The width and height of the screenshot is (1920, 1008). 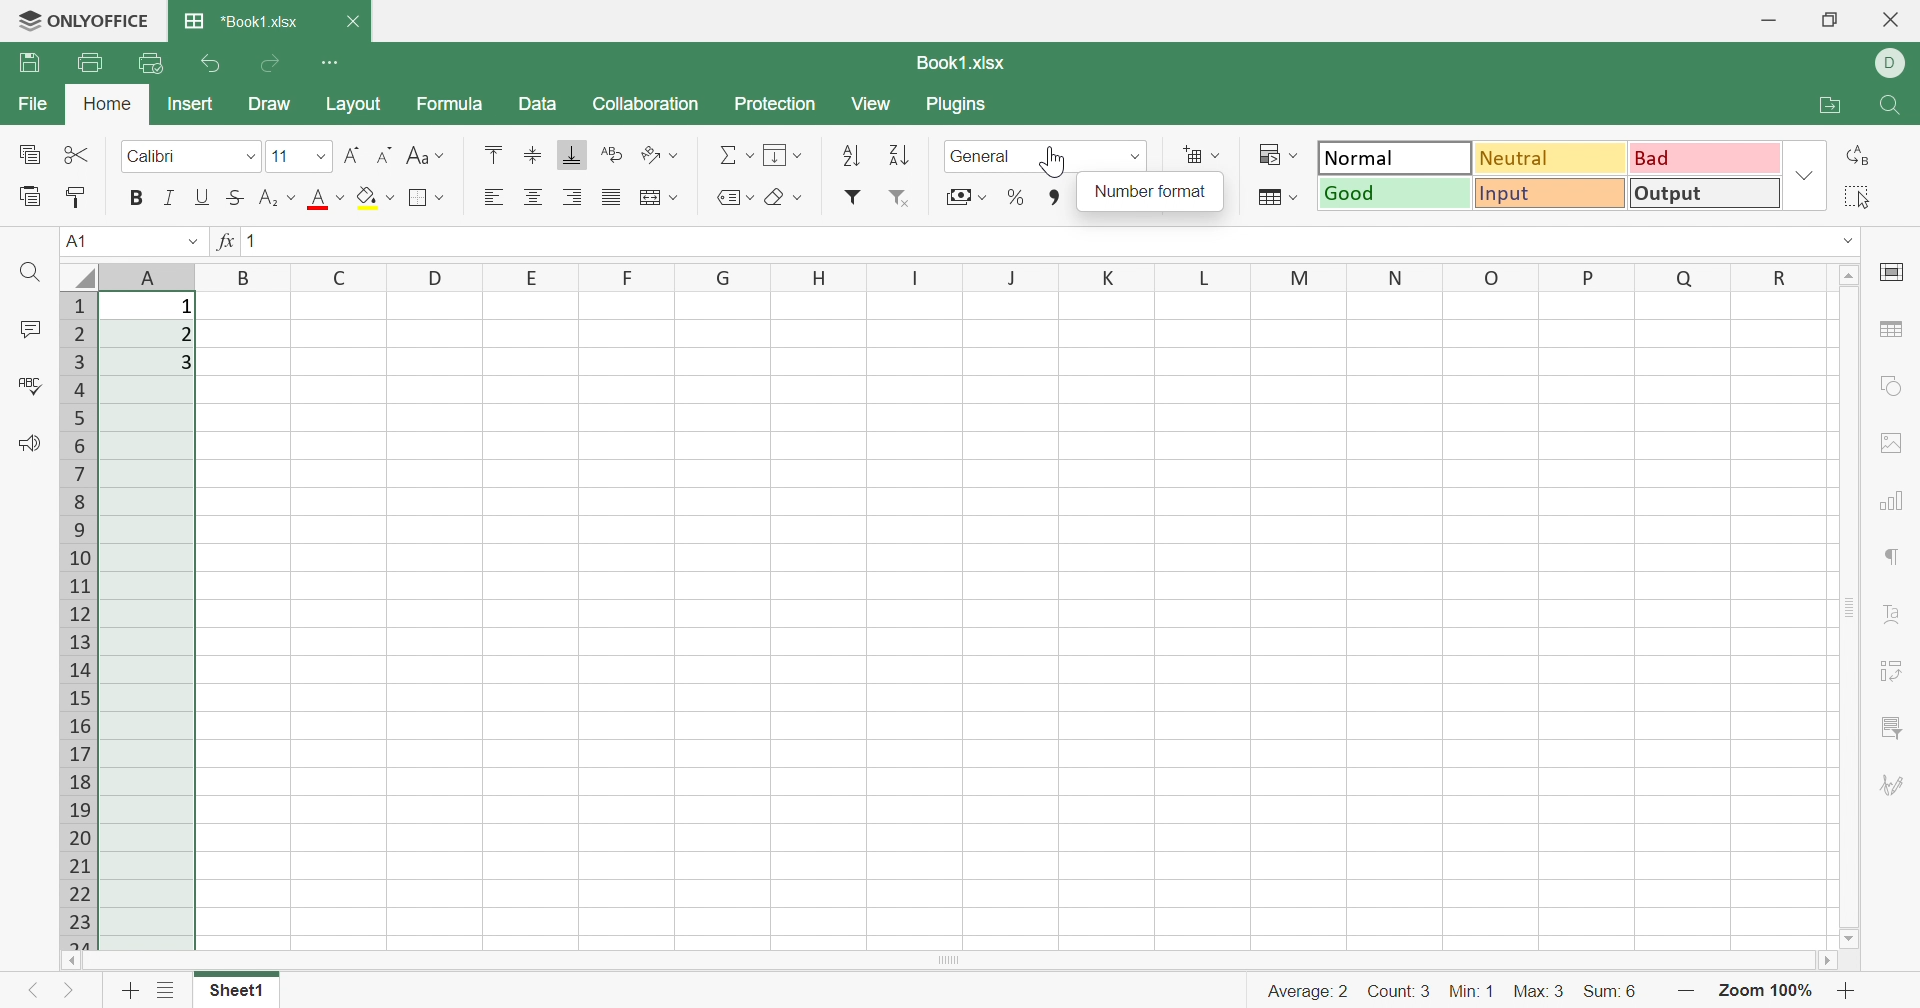 I want to click on Strikethrough, so click(x=232, y=198).